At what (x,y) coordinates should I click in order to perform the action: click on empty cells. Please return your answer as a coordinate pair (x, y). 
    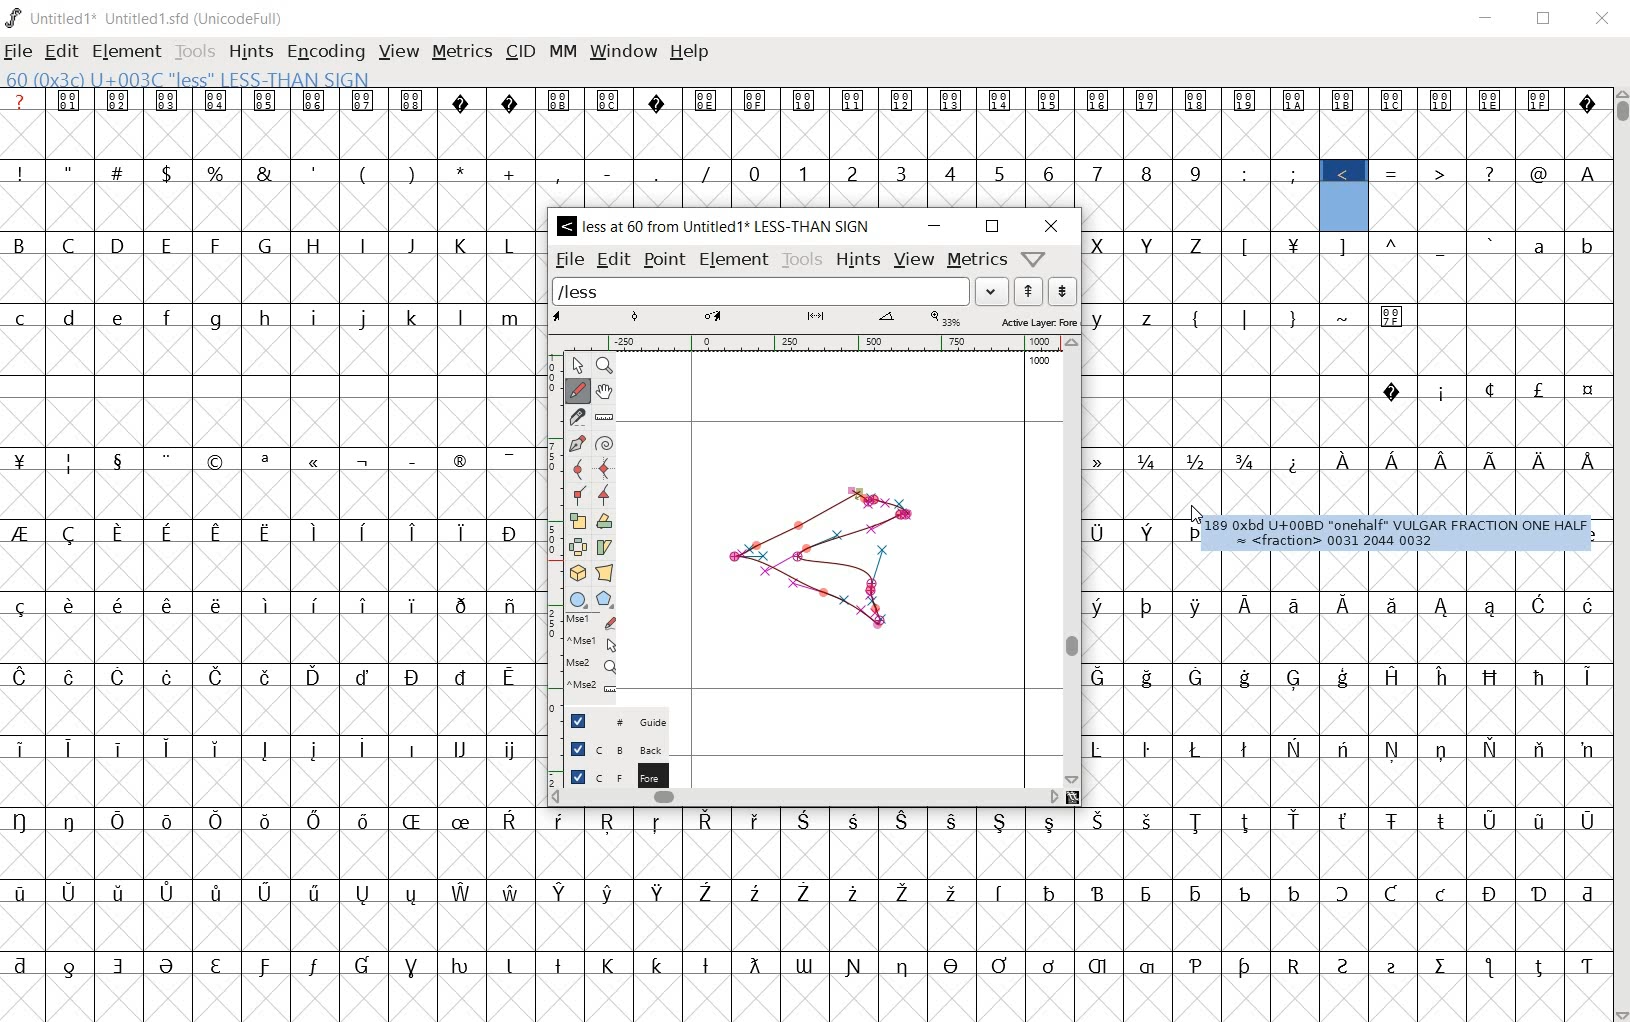
    Looking at the image, I should click on (269, 496).